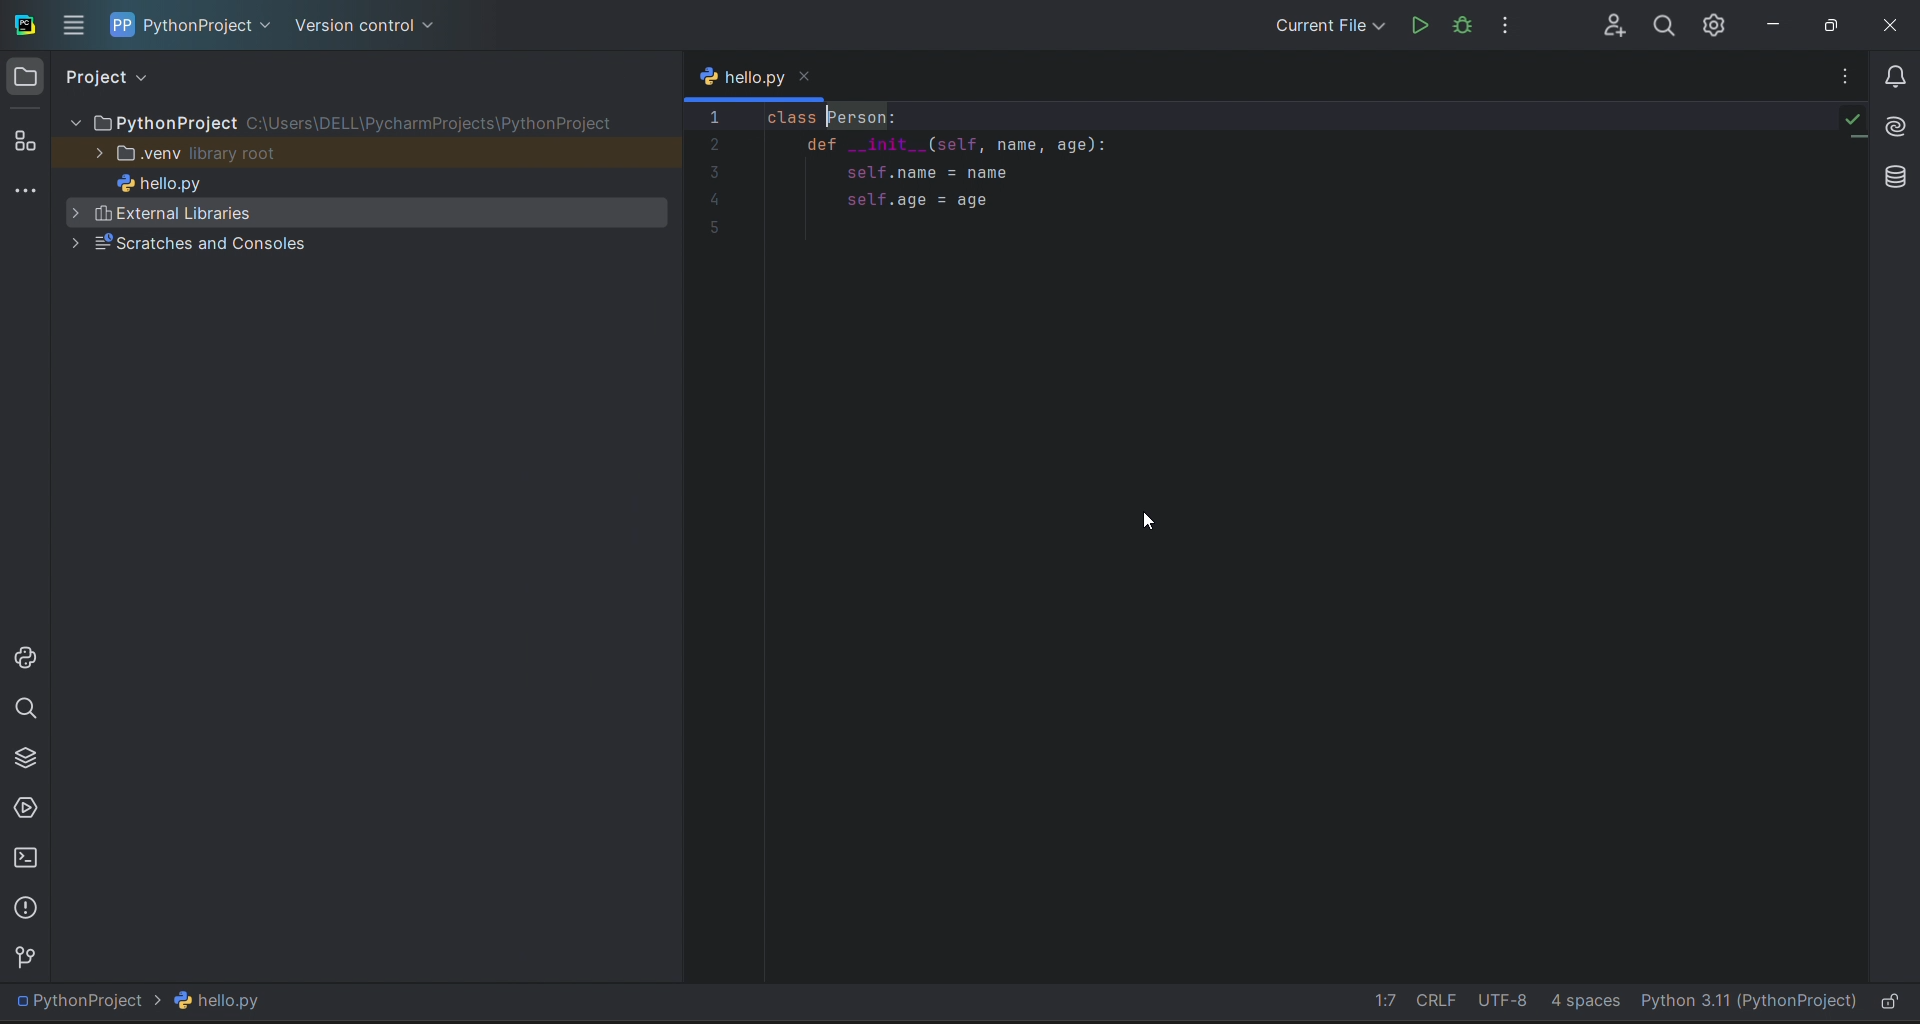 The height and width of the screenshot is (1024, 1920). I want to click on more tools window, so click(24, 192).